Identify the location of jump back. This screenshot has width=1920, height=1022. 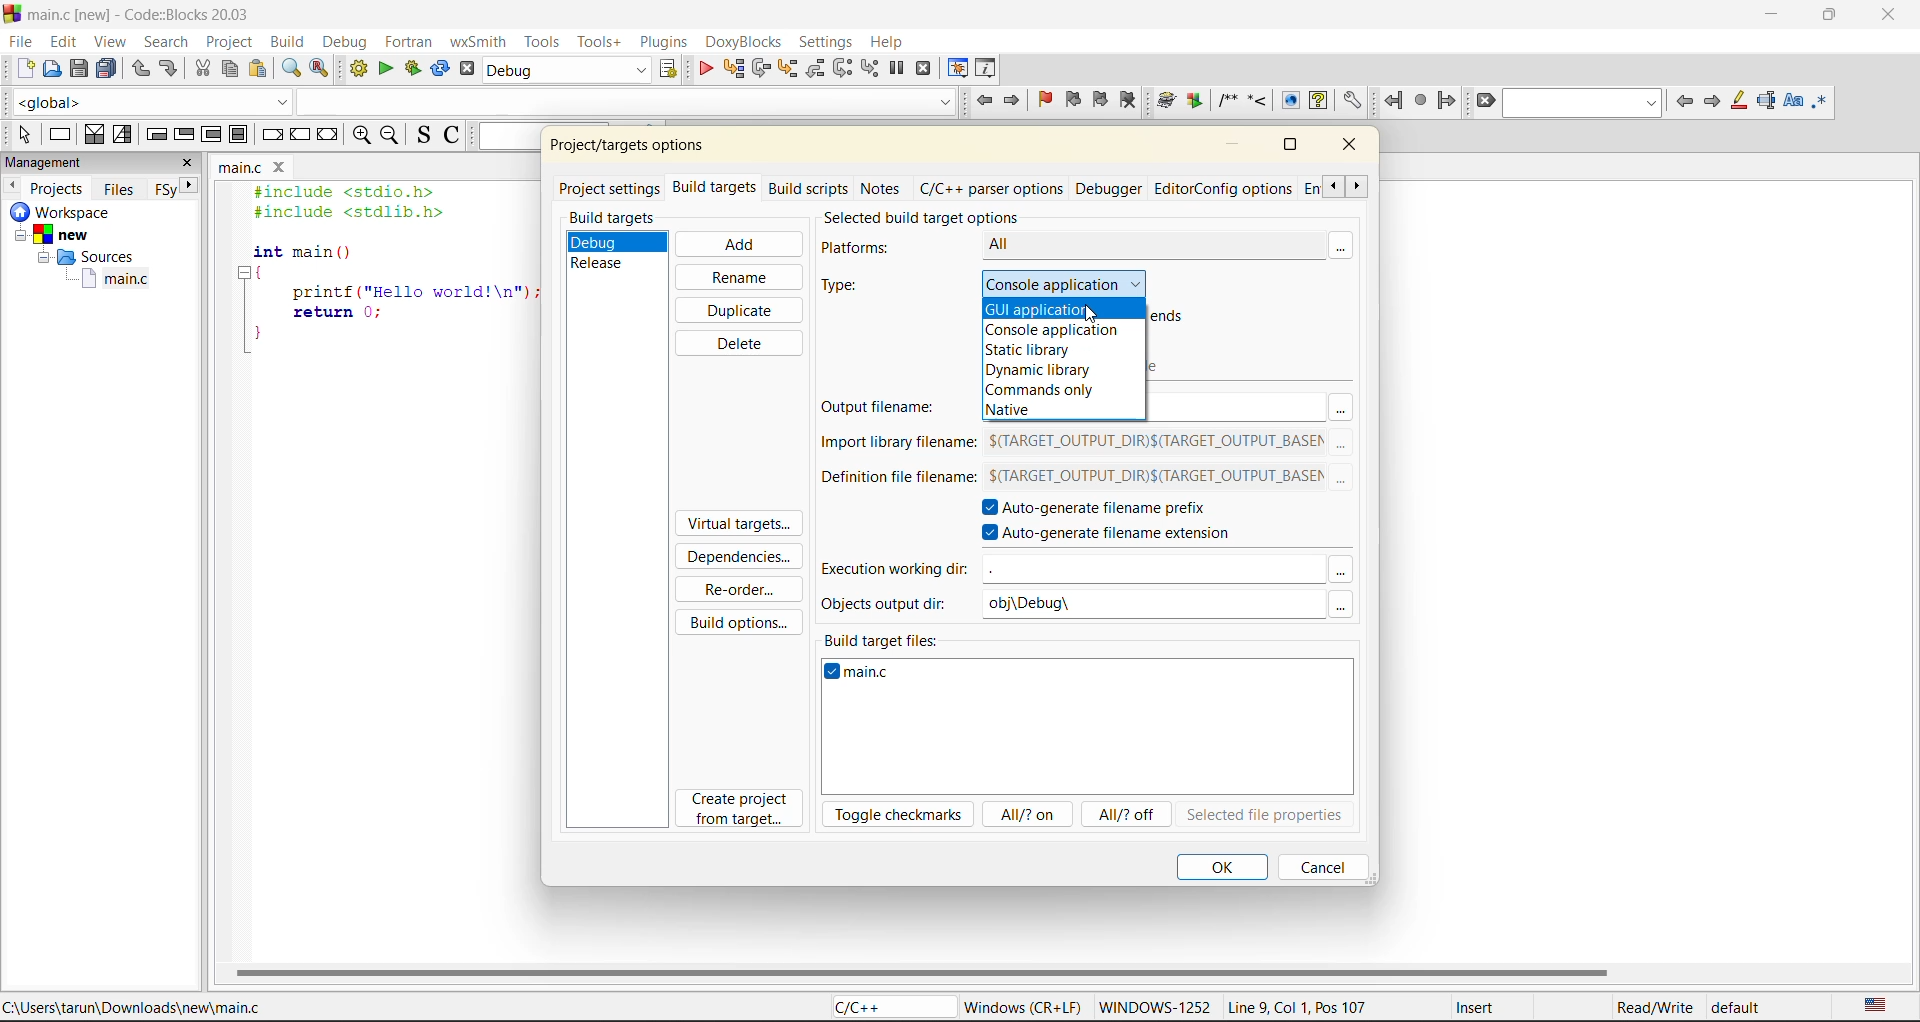
(1393, 101).